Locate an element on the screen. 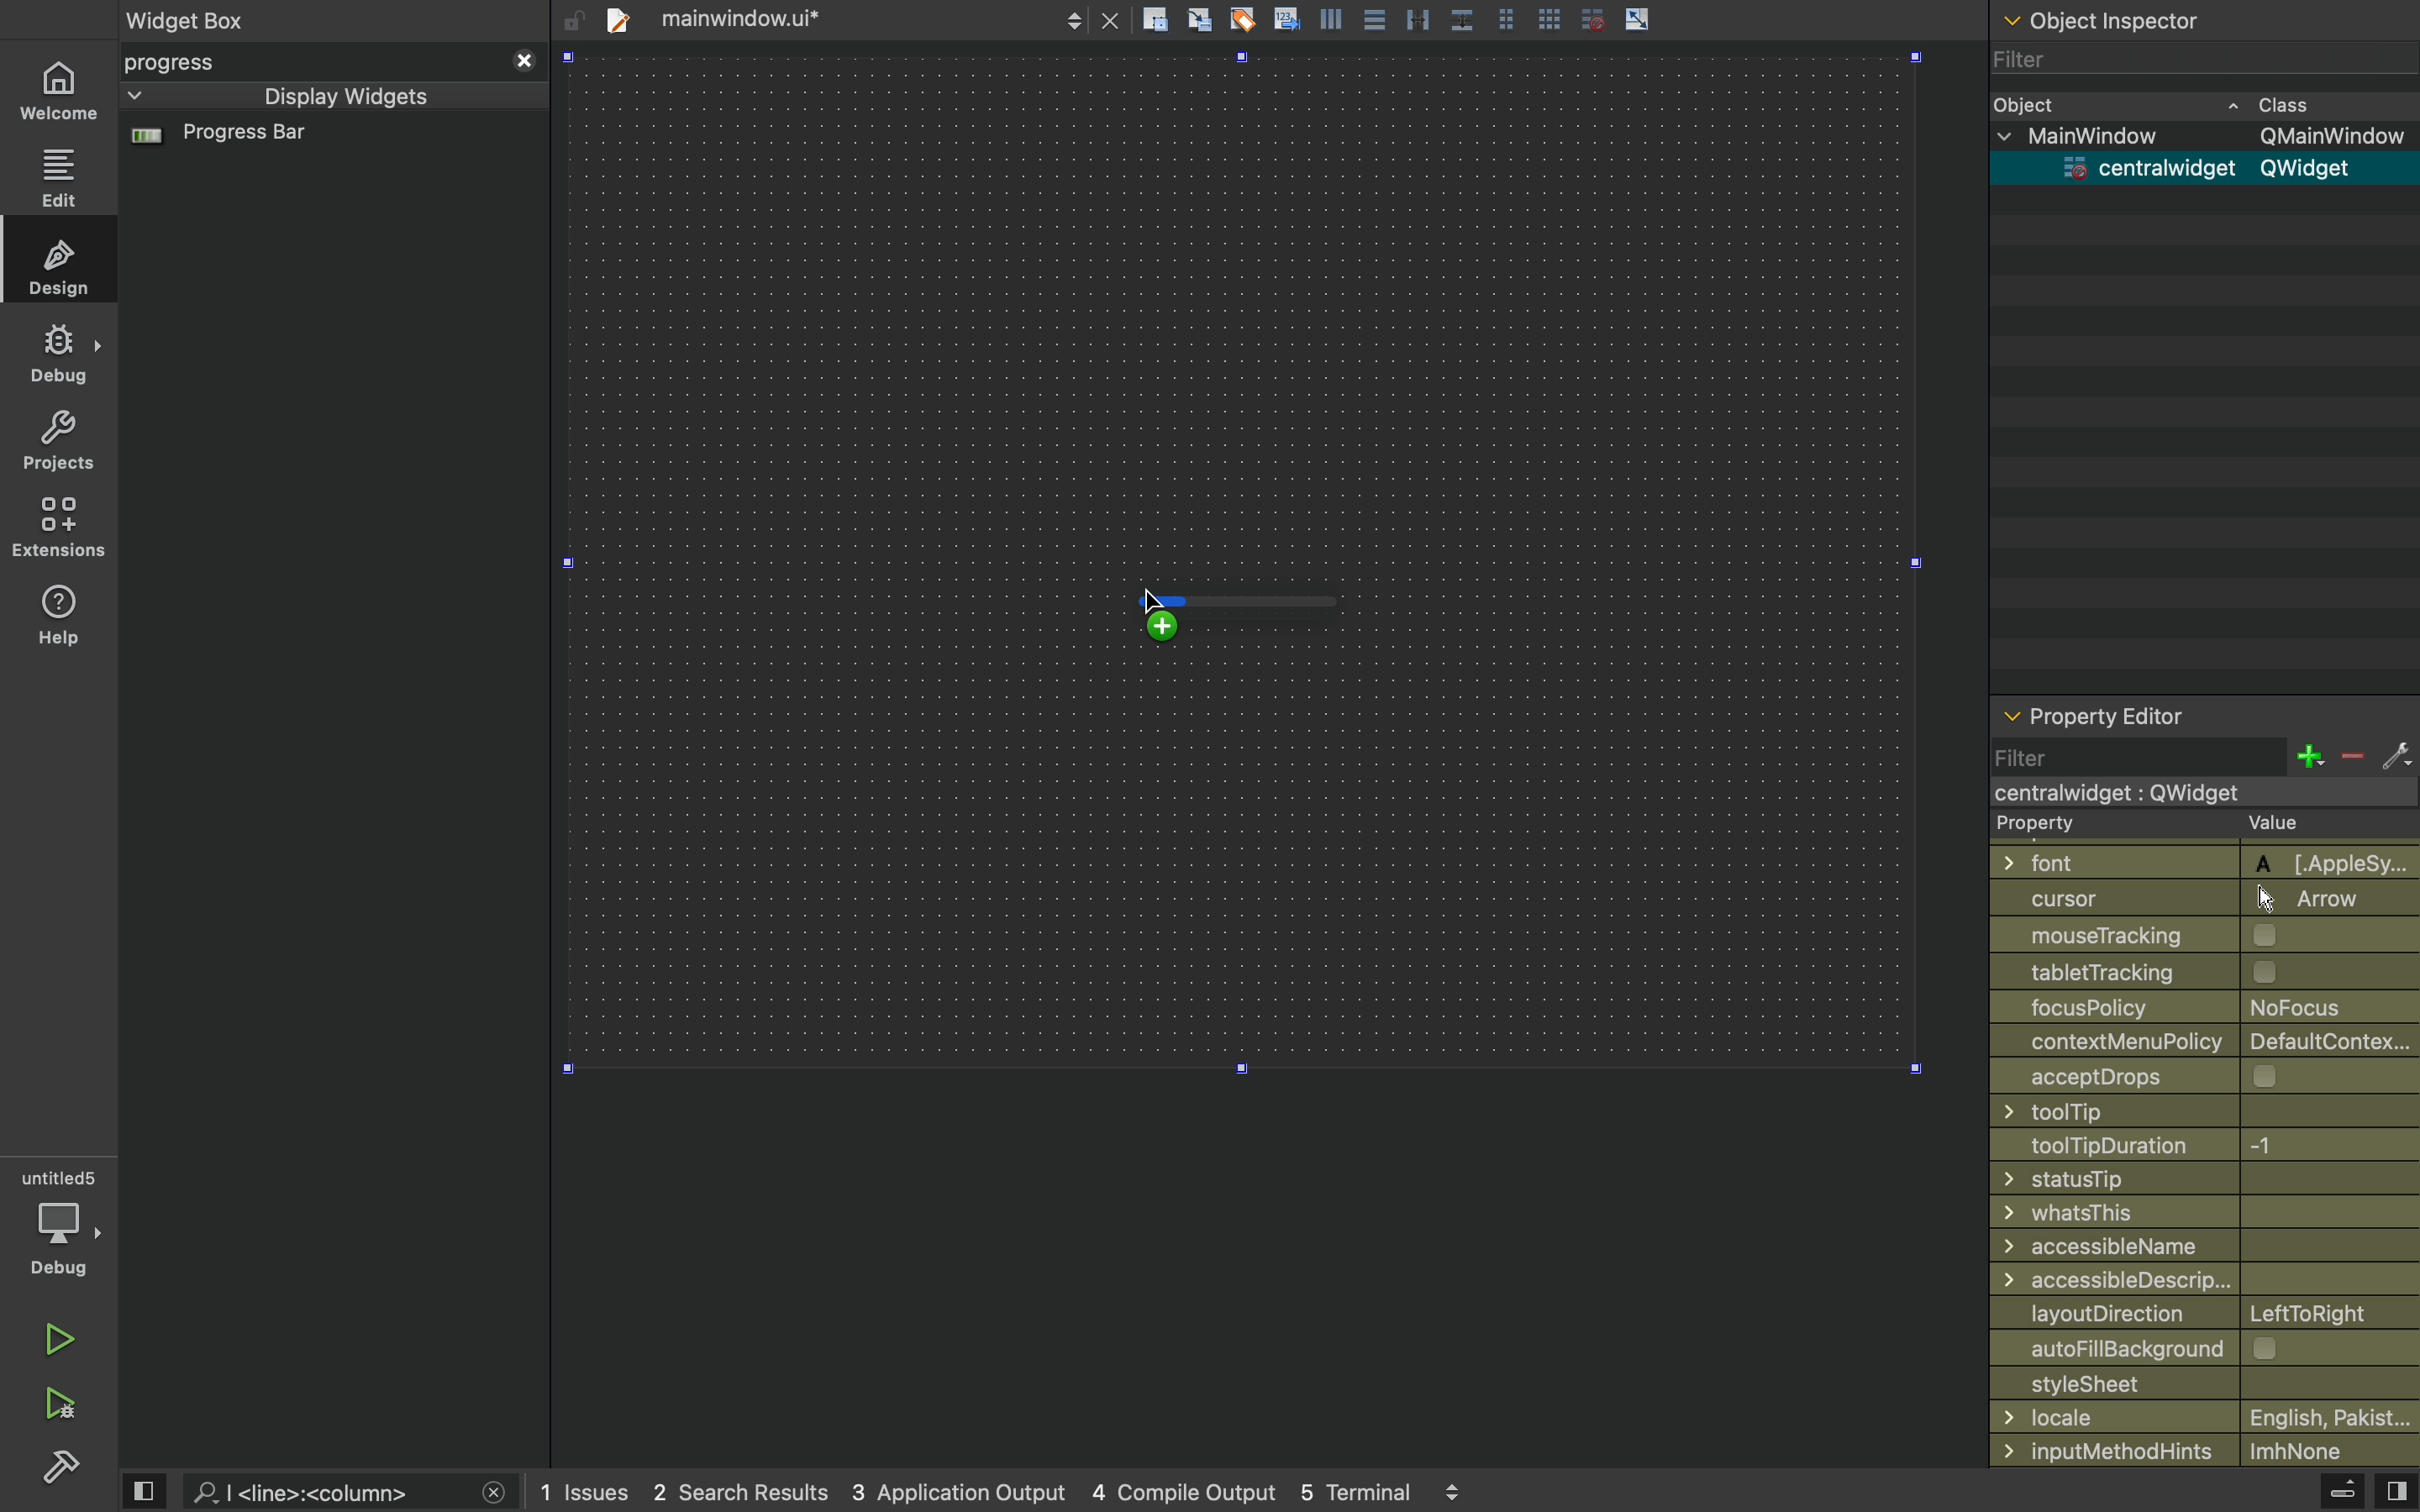  Object inspector is located at coordinates (2206, 17).